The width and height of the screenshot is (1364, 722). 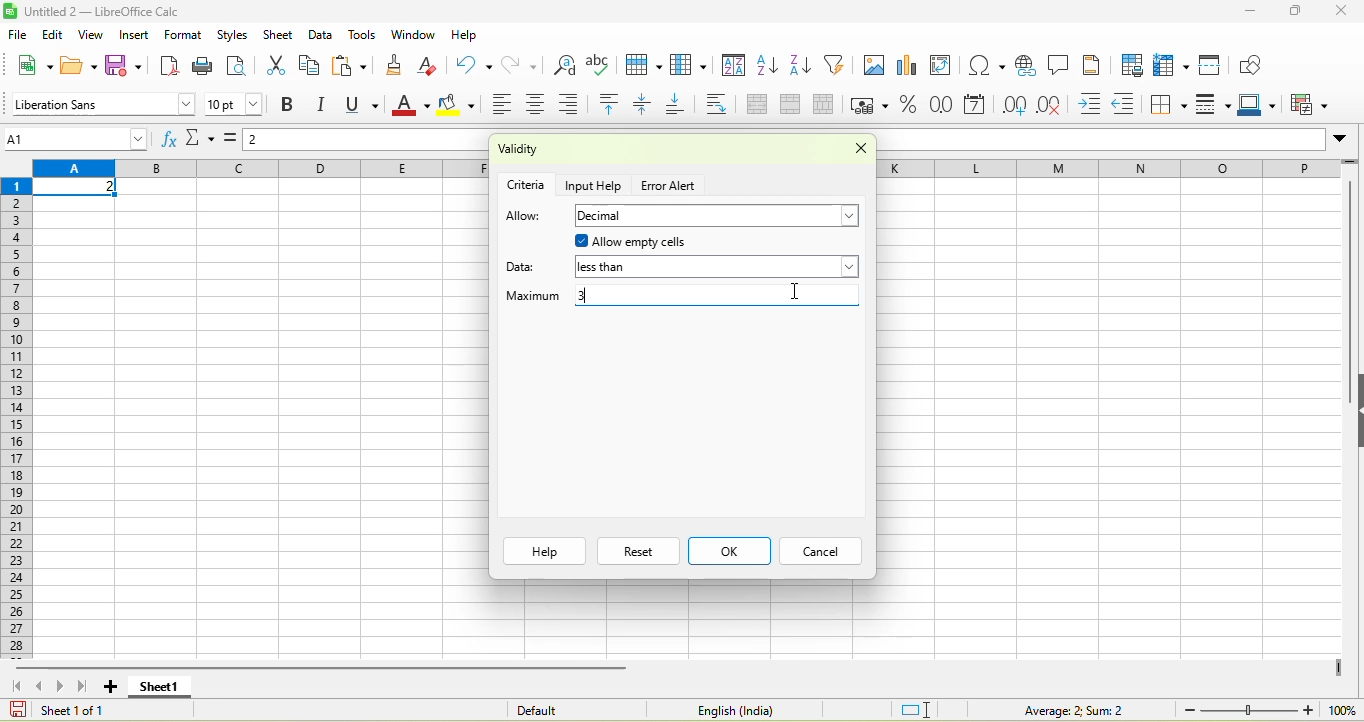 I want to click on merge and center, so click(x=757, y=106).